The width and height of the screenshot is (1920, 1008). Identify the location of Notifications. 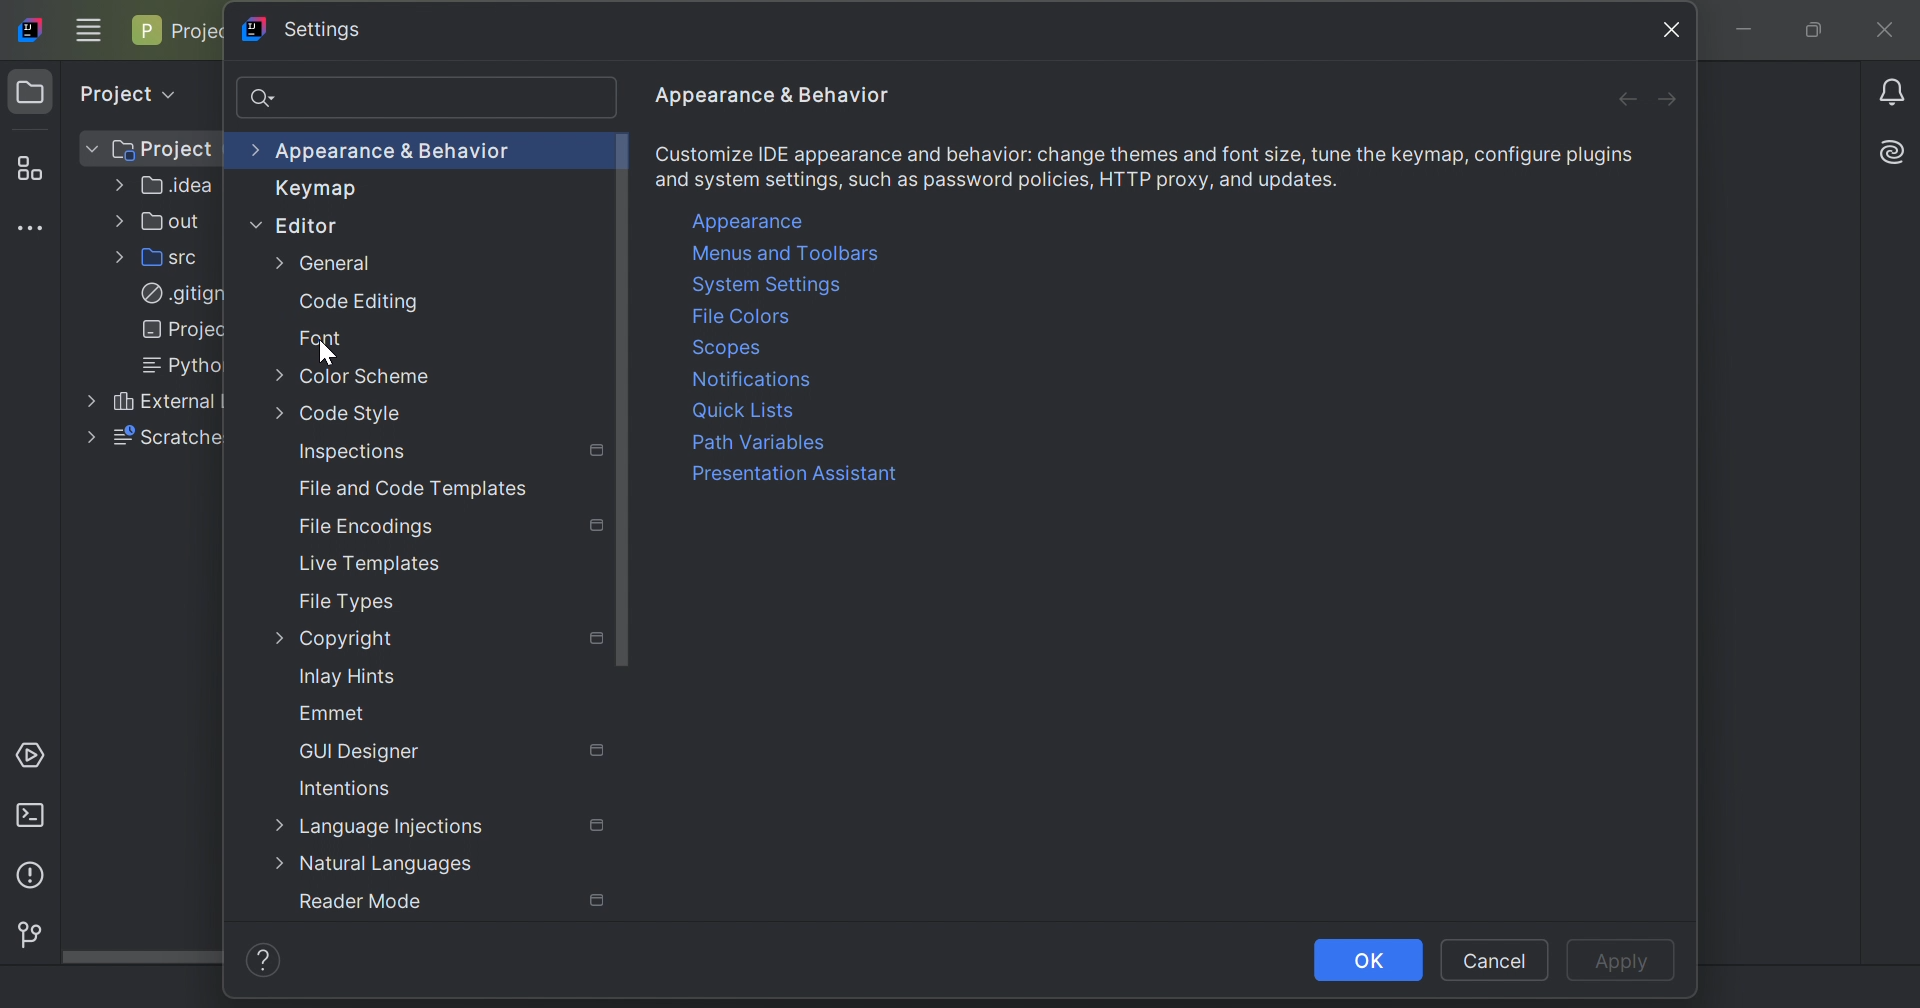
(751, 379).